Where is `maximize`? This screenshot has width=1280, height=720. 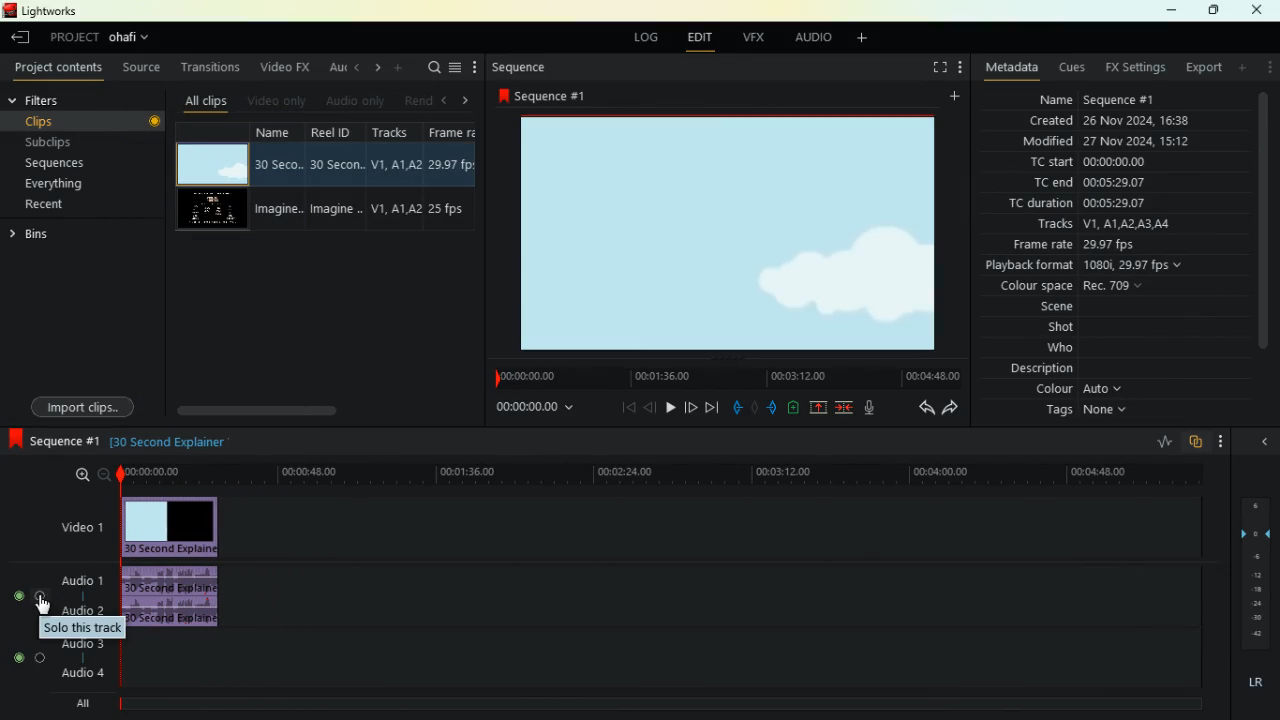 maximize is located at coordinates (1216, 11).